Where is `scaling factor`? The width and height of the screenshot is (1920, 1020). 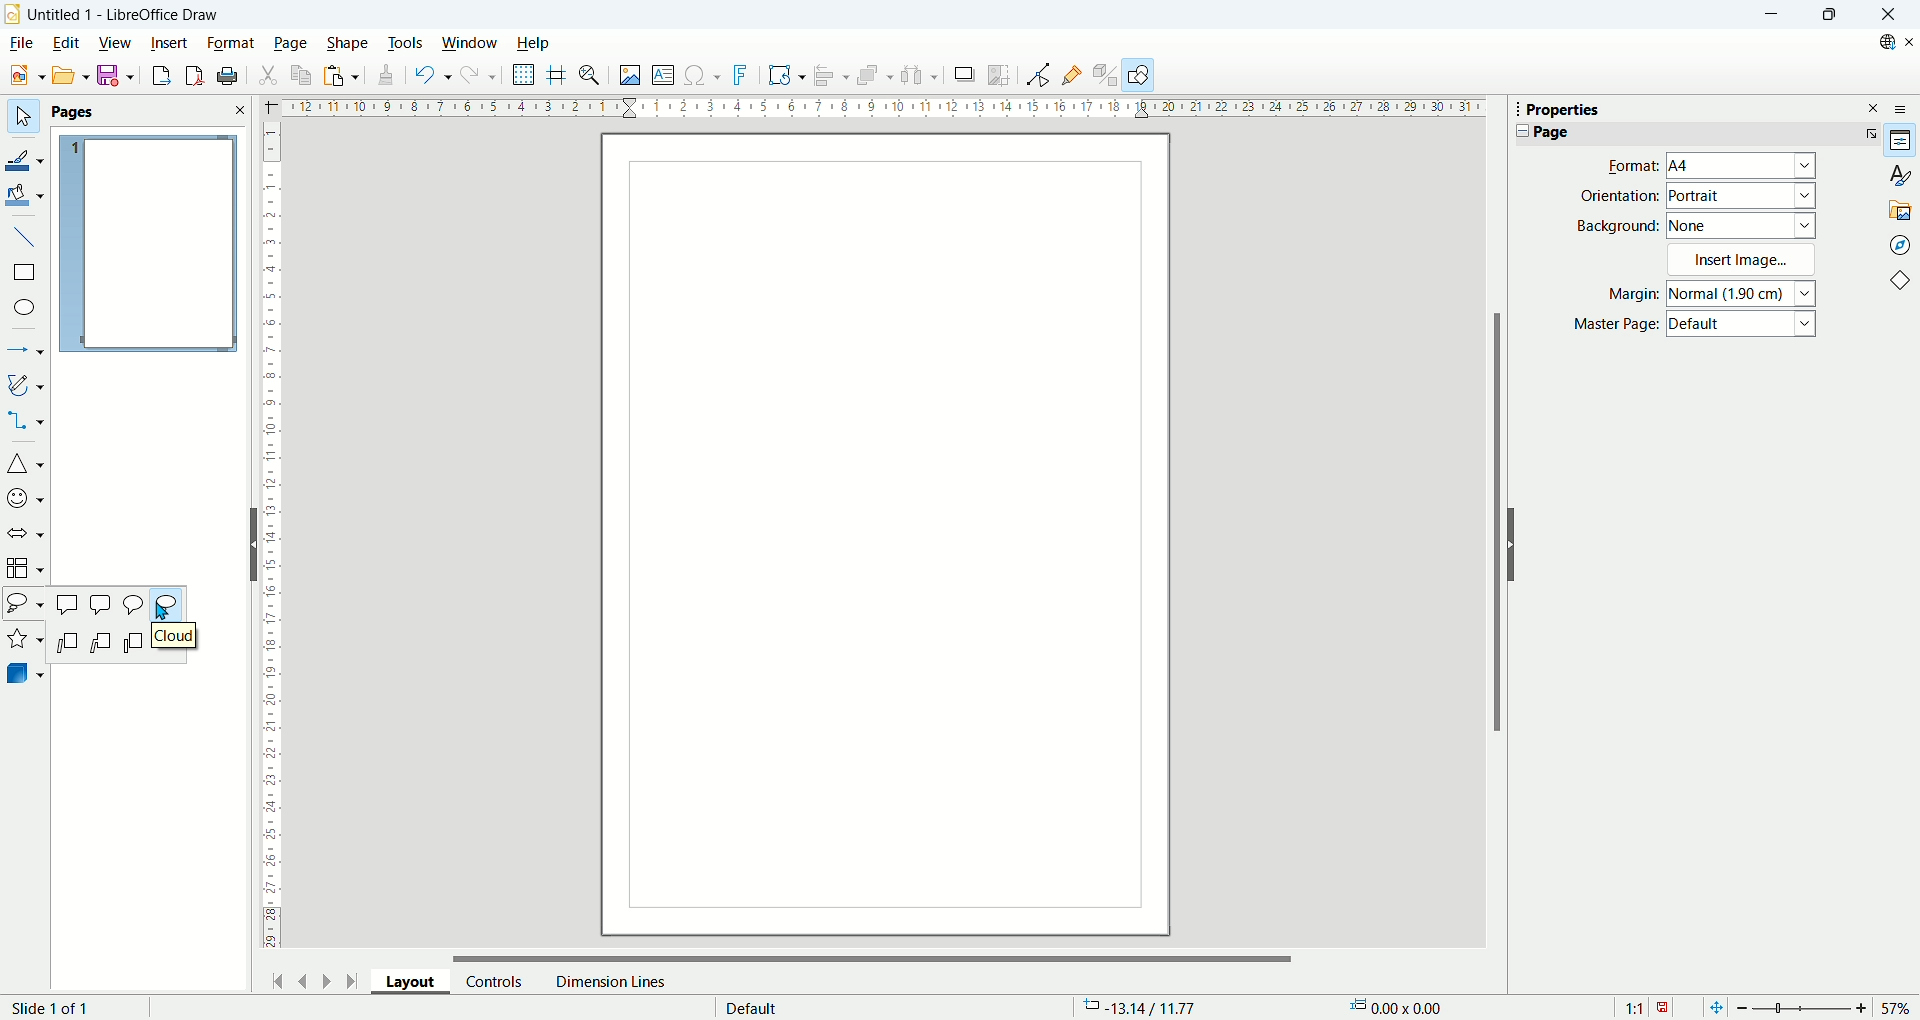 scaling factor is located at coordinates (1646, 1006).